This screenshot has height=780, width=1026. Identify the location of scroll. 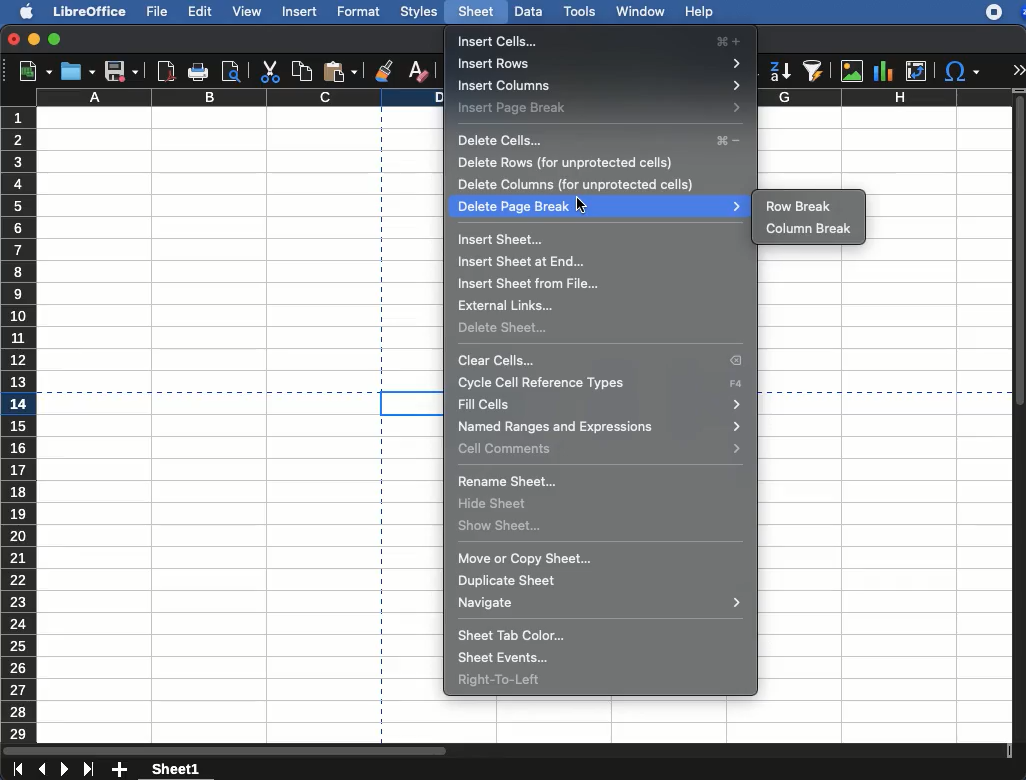
(507, 750).